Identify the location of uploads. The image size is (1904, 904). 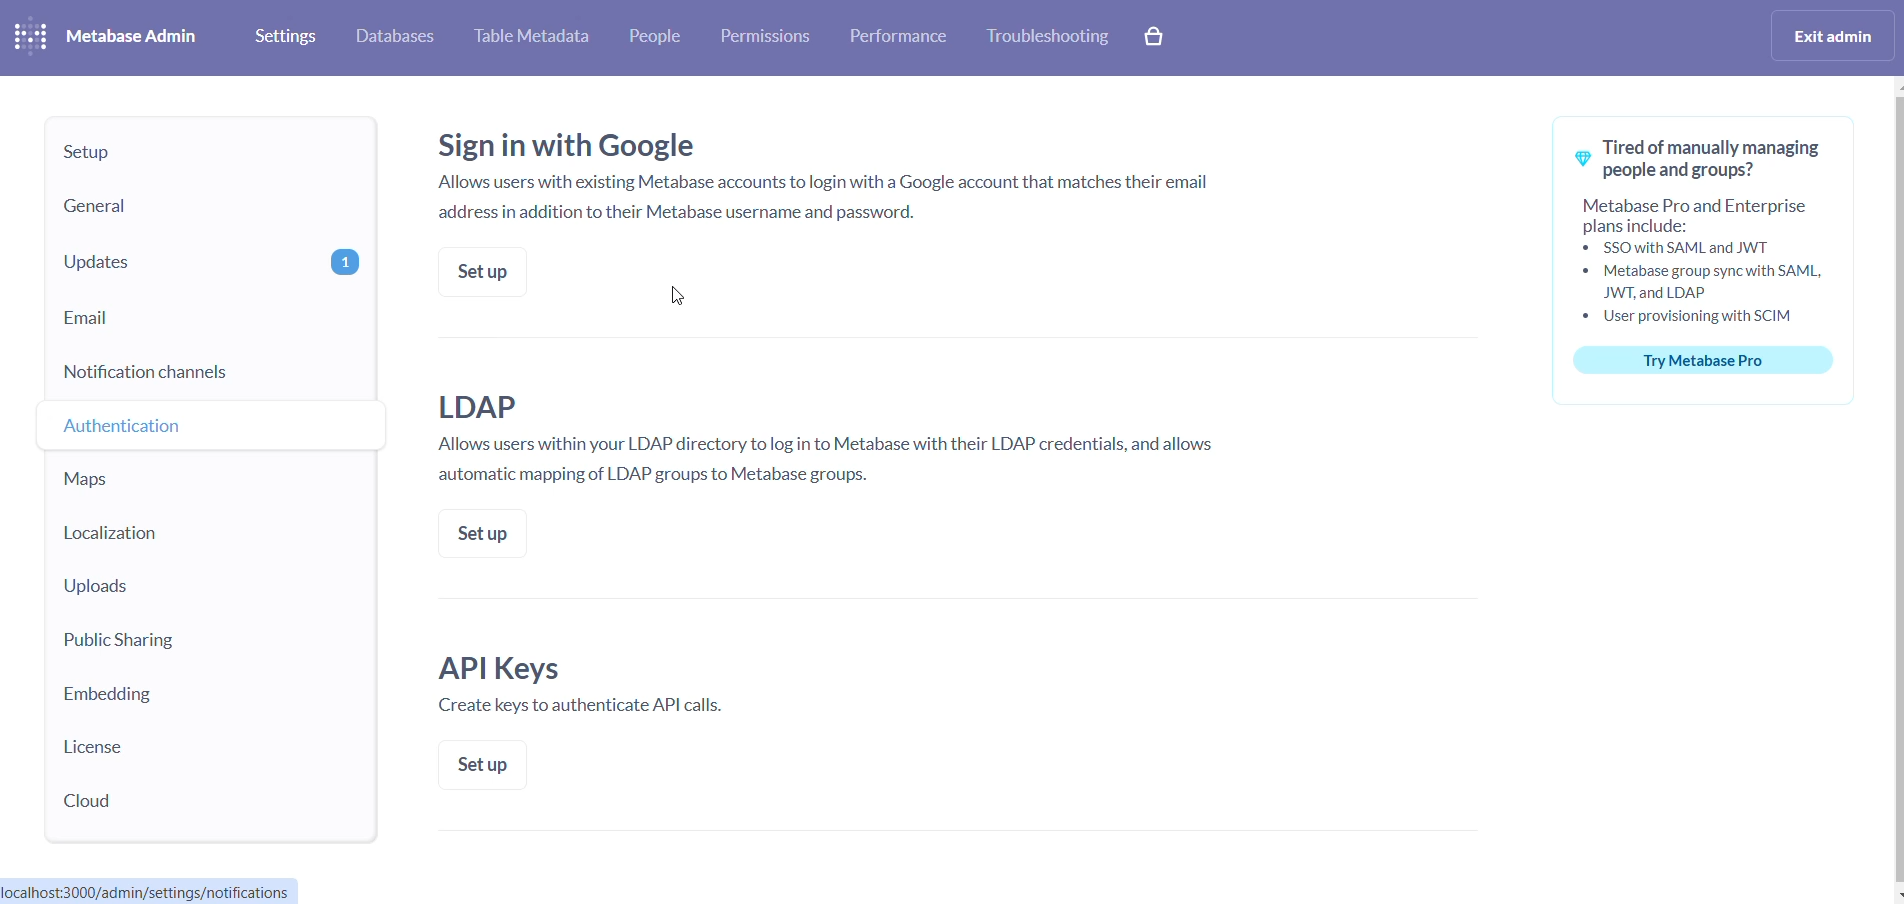
(166, 590).